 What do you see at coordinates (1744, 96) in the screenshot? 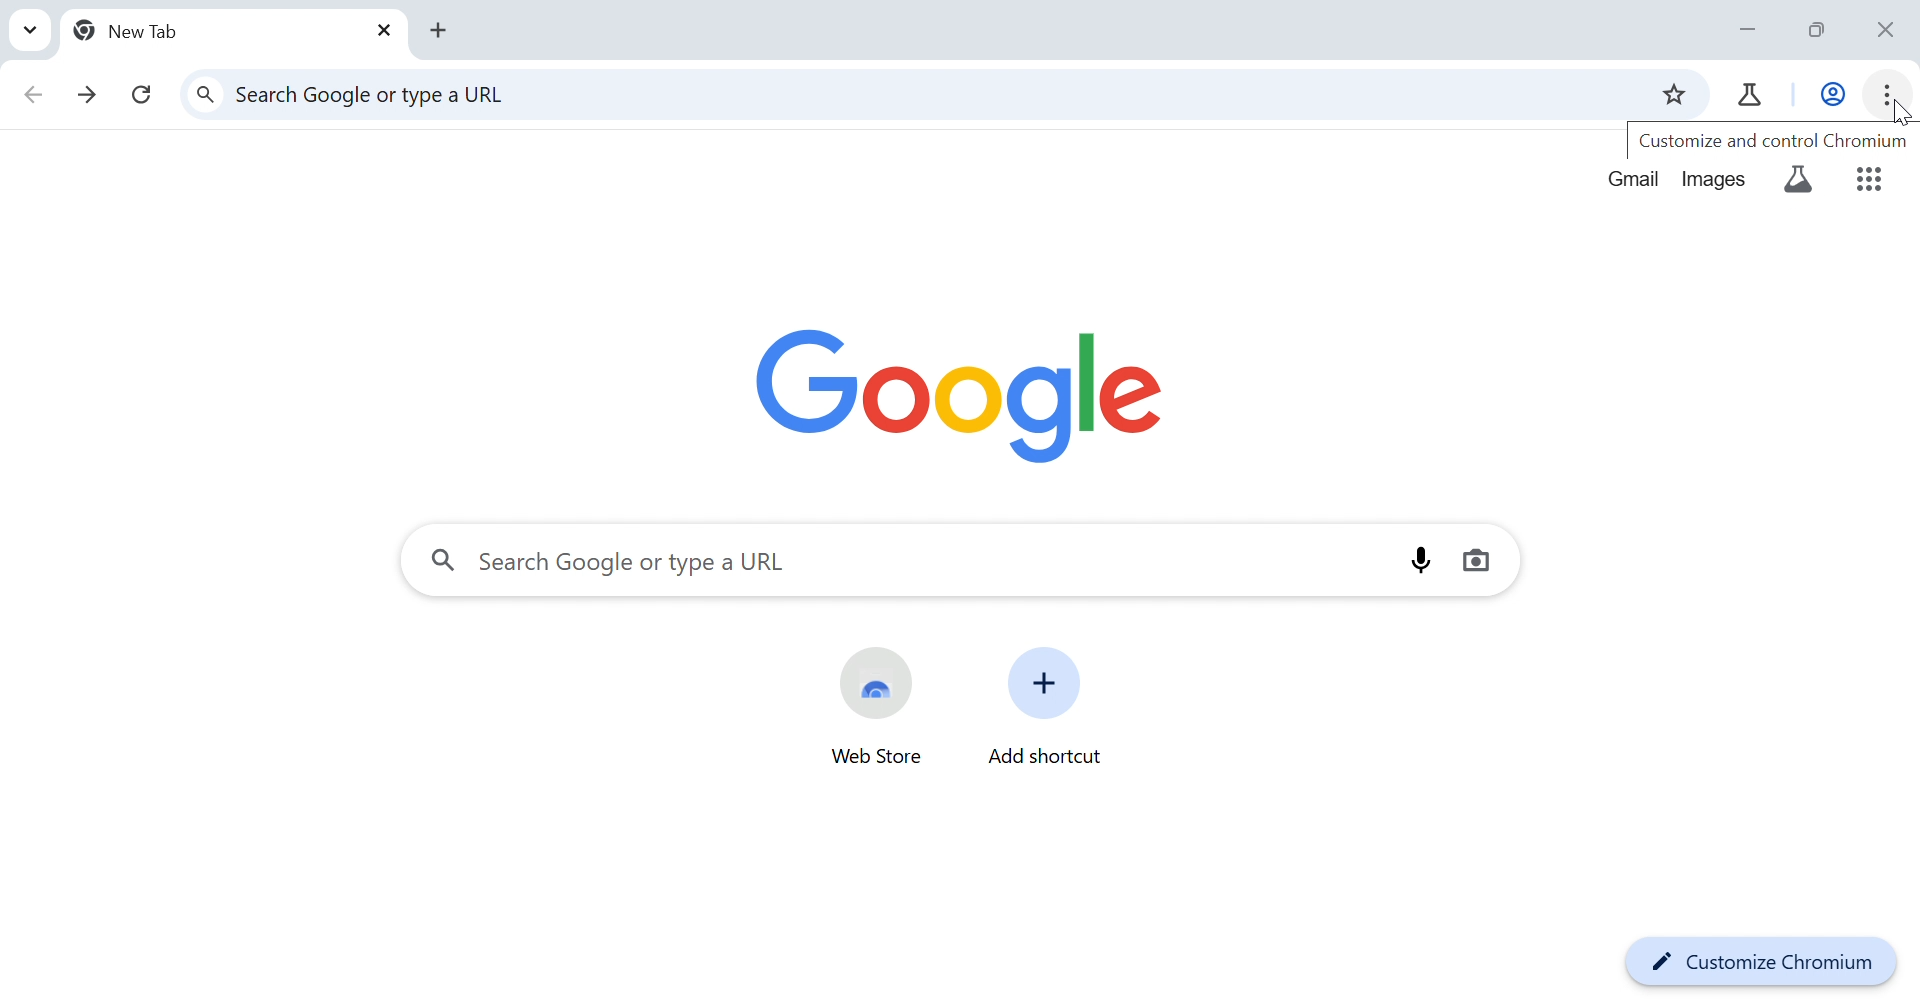
I see `Chrome tabs` at bounding box center [1744, 96].